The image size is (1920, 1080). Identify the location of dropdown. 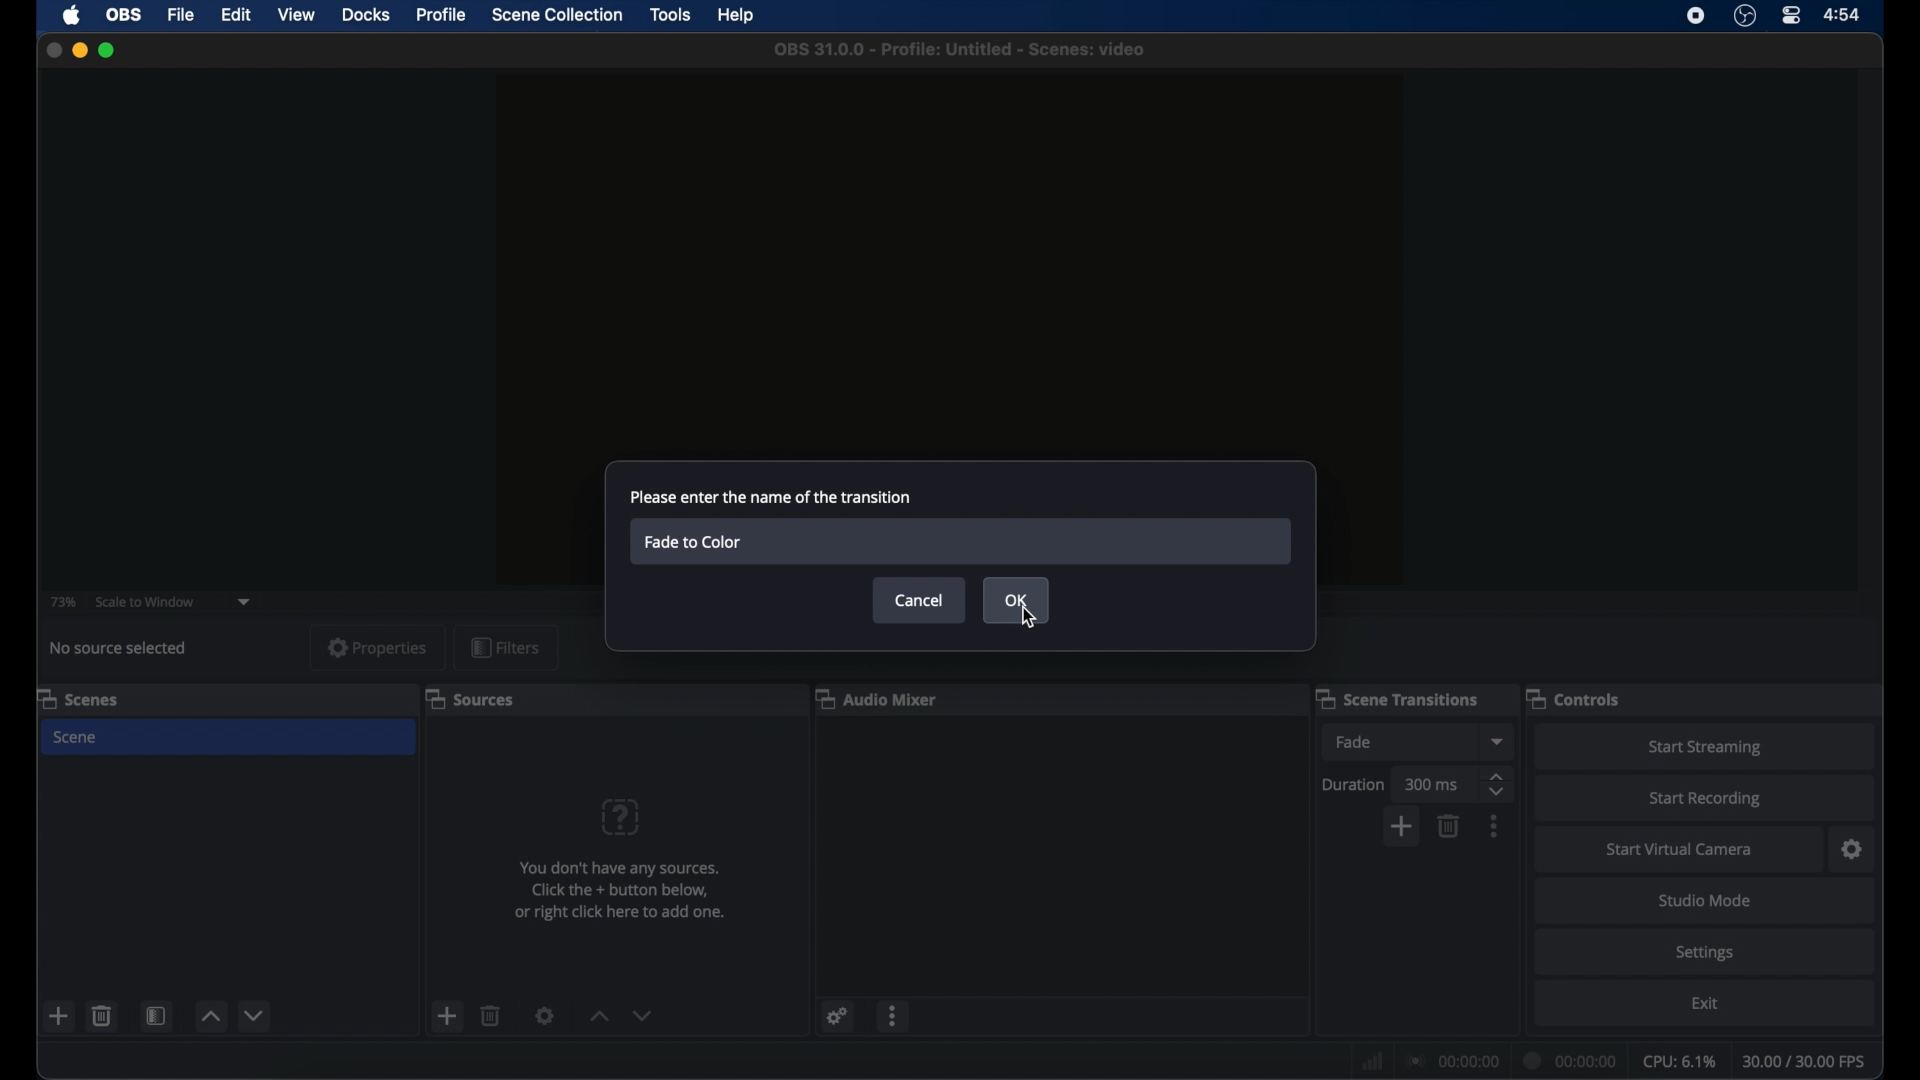
(246, 600).